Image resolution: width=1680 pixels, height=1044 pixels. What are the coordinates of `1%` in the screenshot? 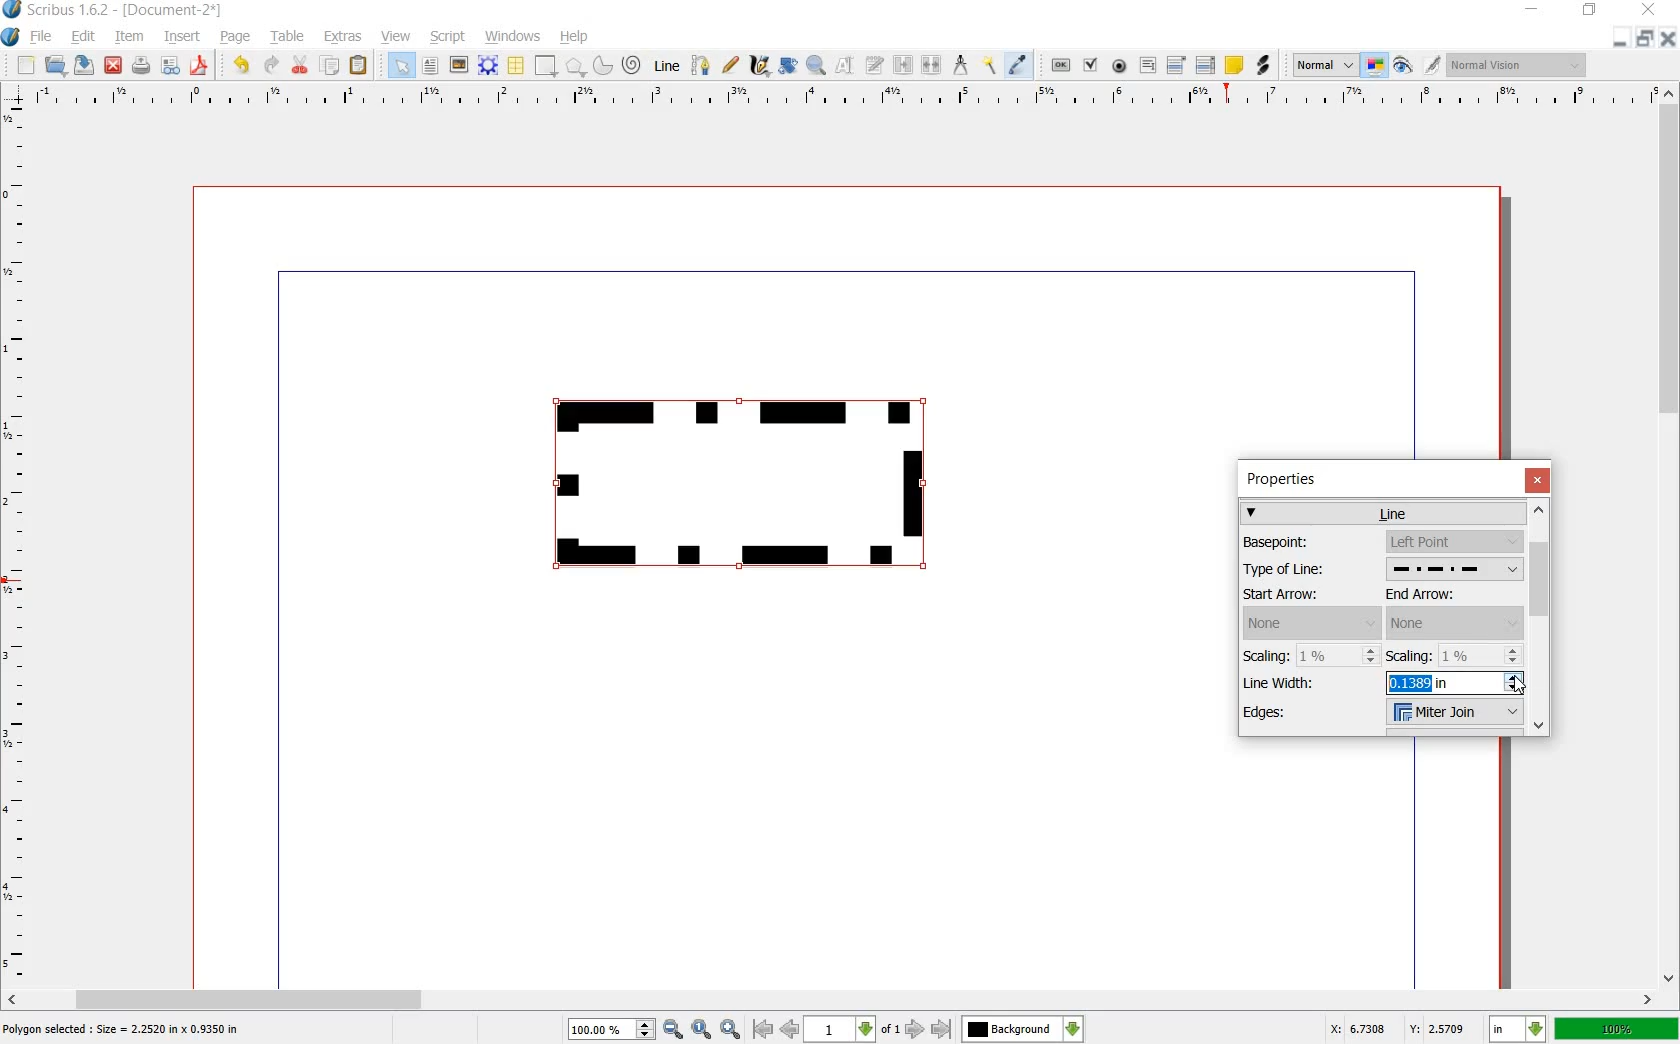 It's located at (1340, 655).